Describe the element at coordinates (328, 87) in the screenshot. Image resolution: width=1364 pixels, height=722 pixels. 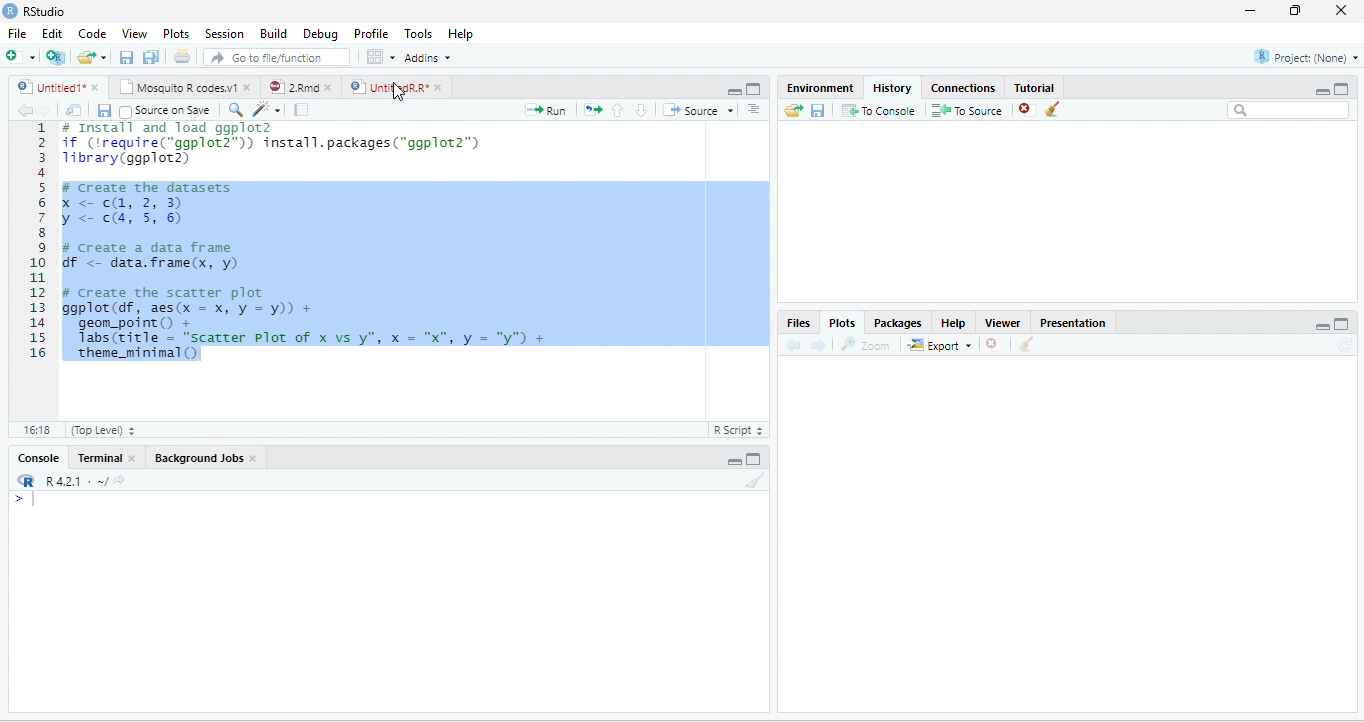
I see `close` at that location.